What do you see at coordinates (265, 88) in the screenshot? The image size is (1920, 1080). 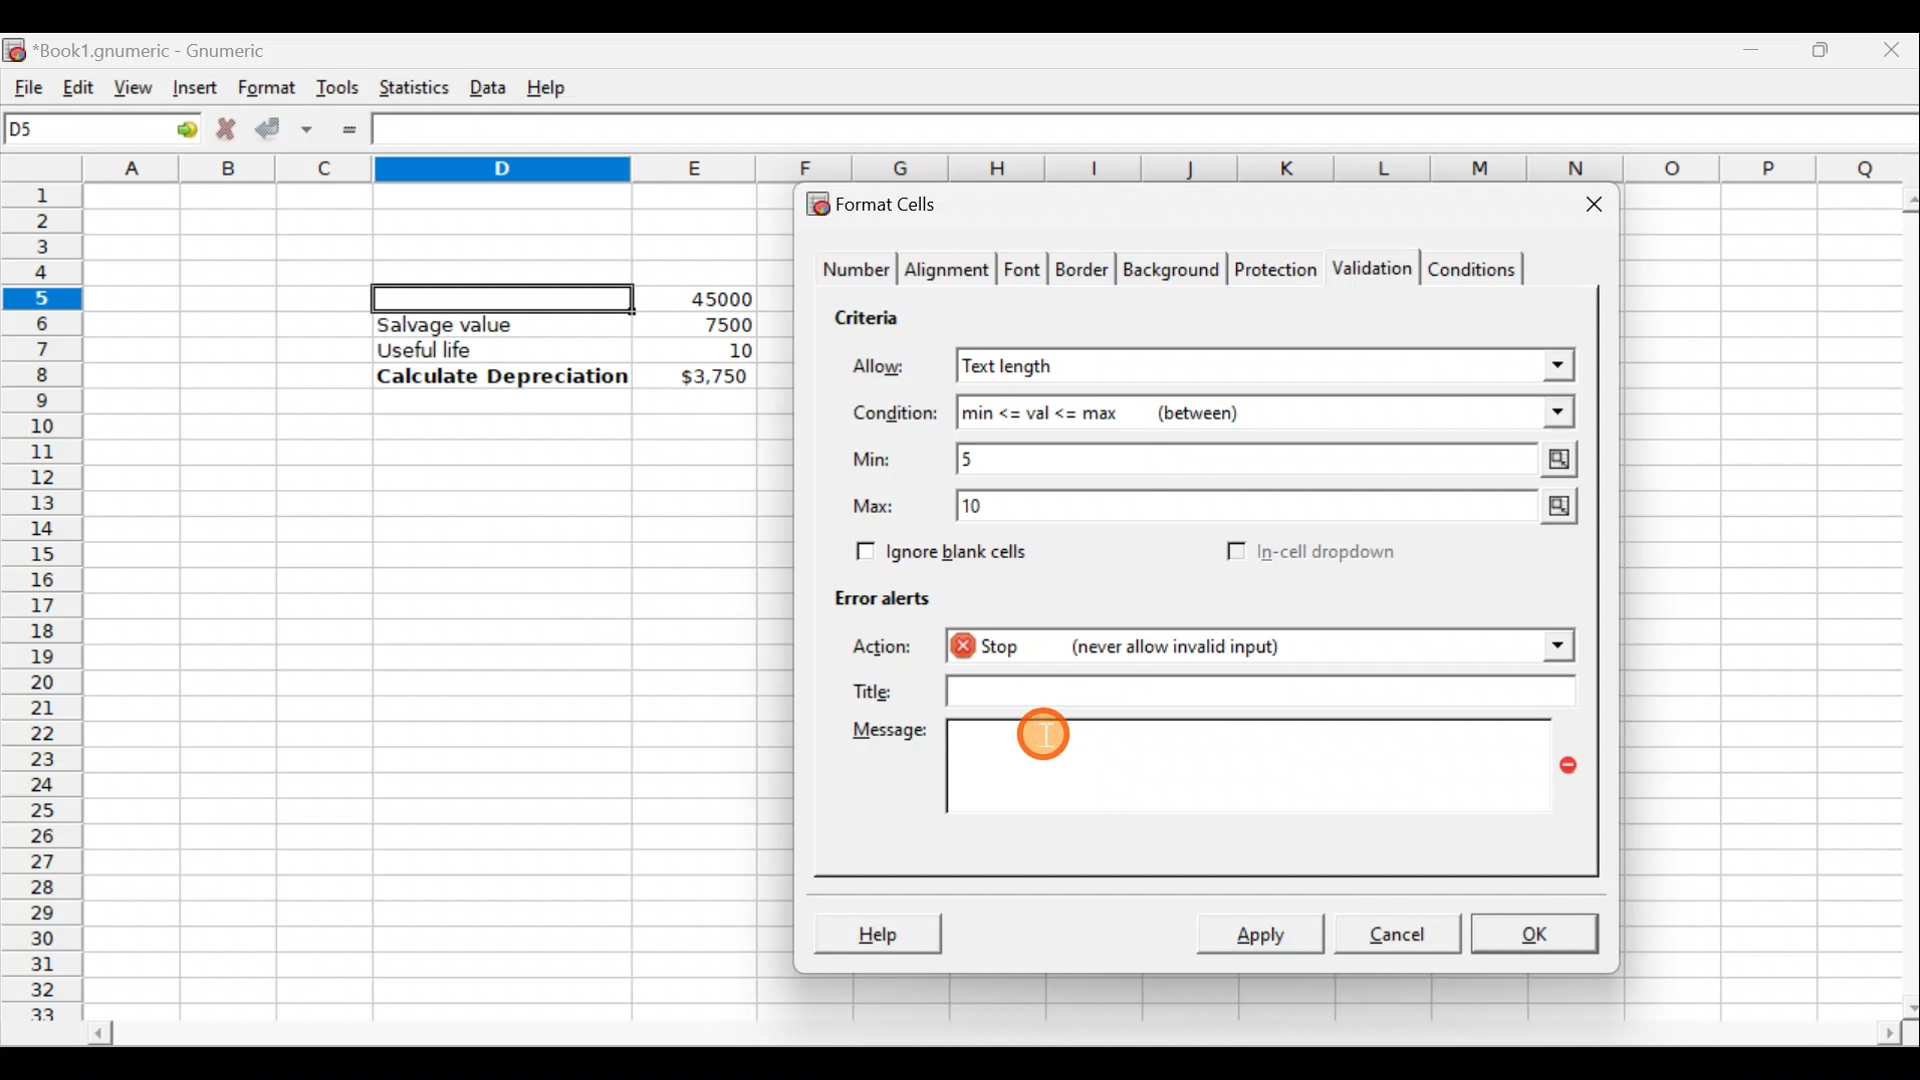 I see `Format` at bounding box center [265, 88].